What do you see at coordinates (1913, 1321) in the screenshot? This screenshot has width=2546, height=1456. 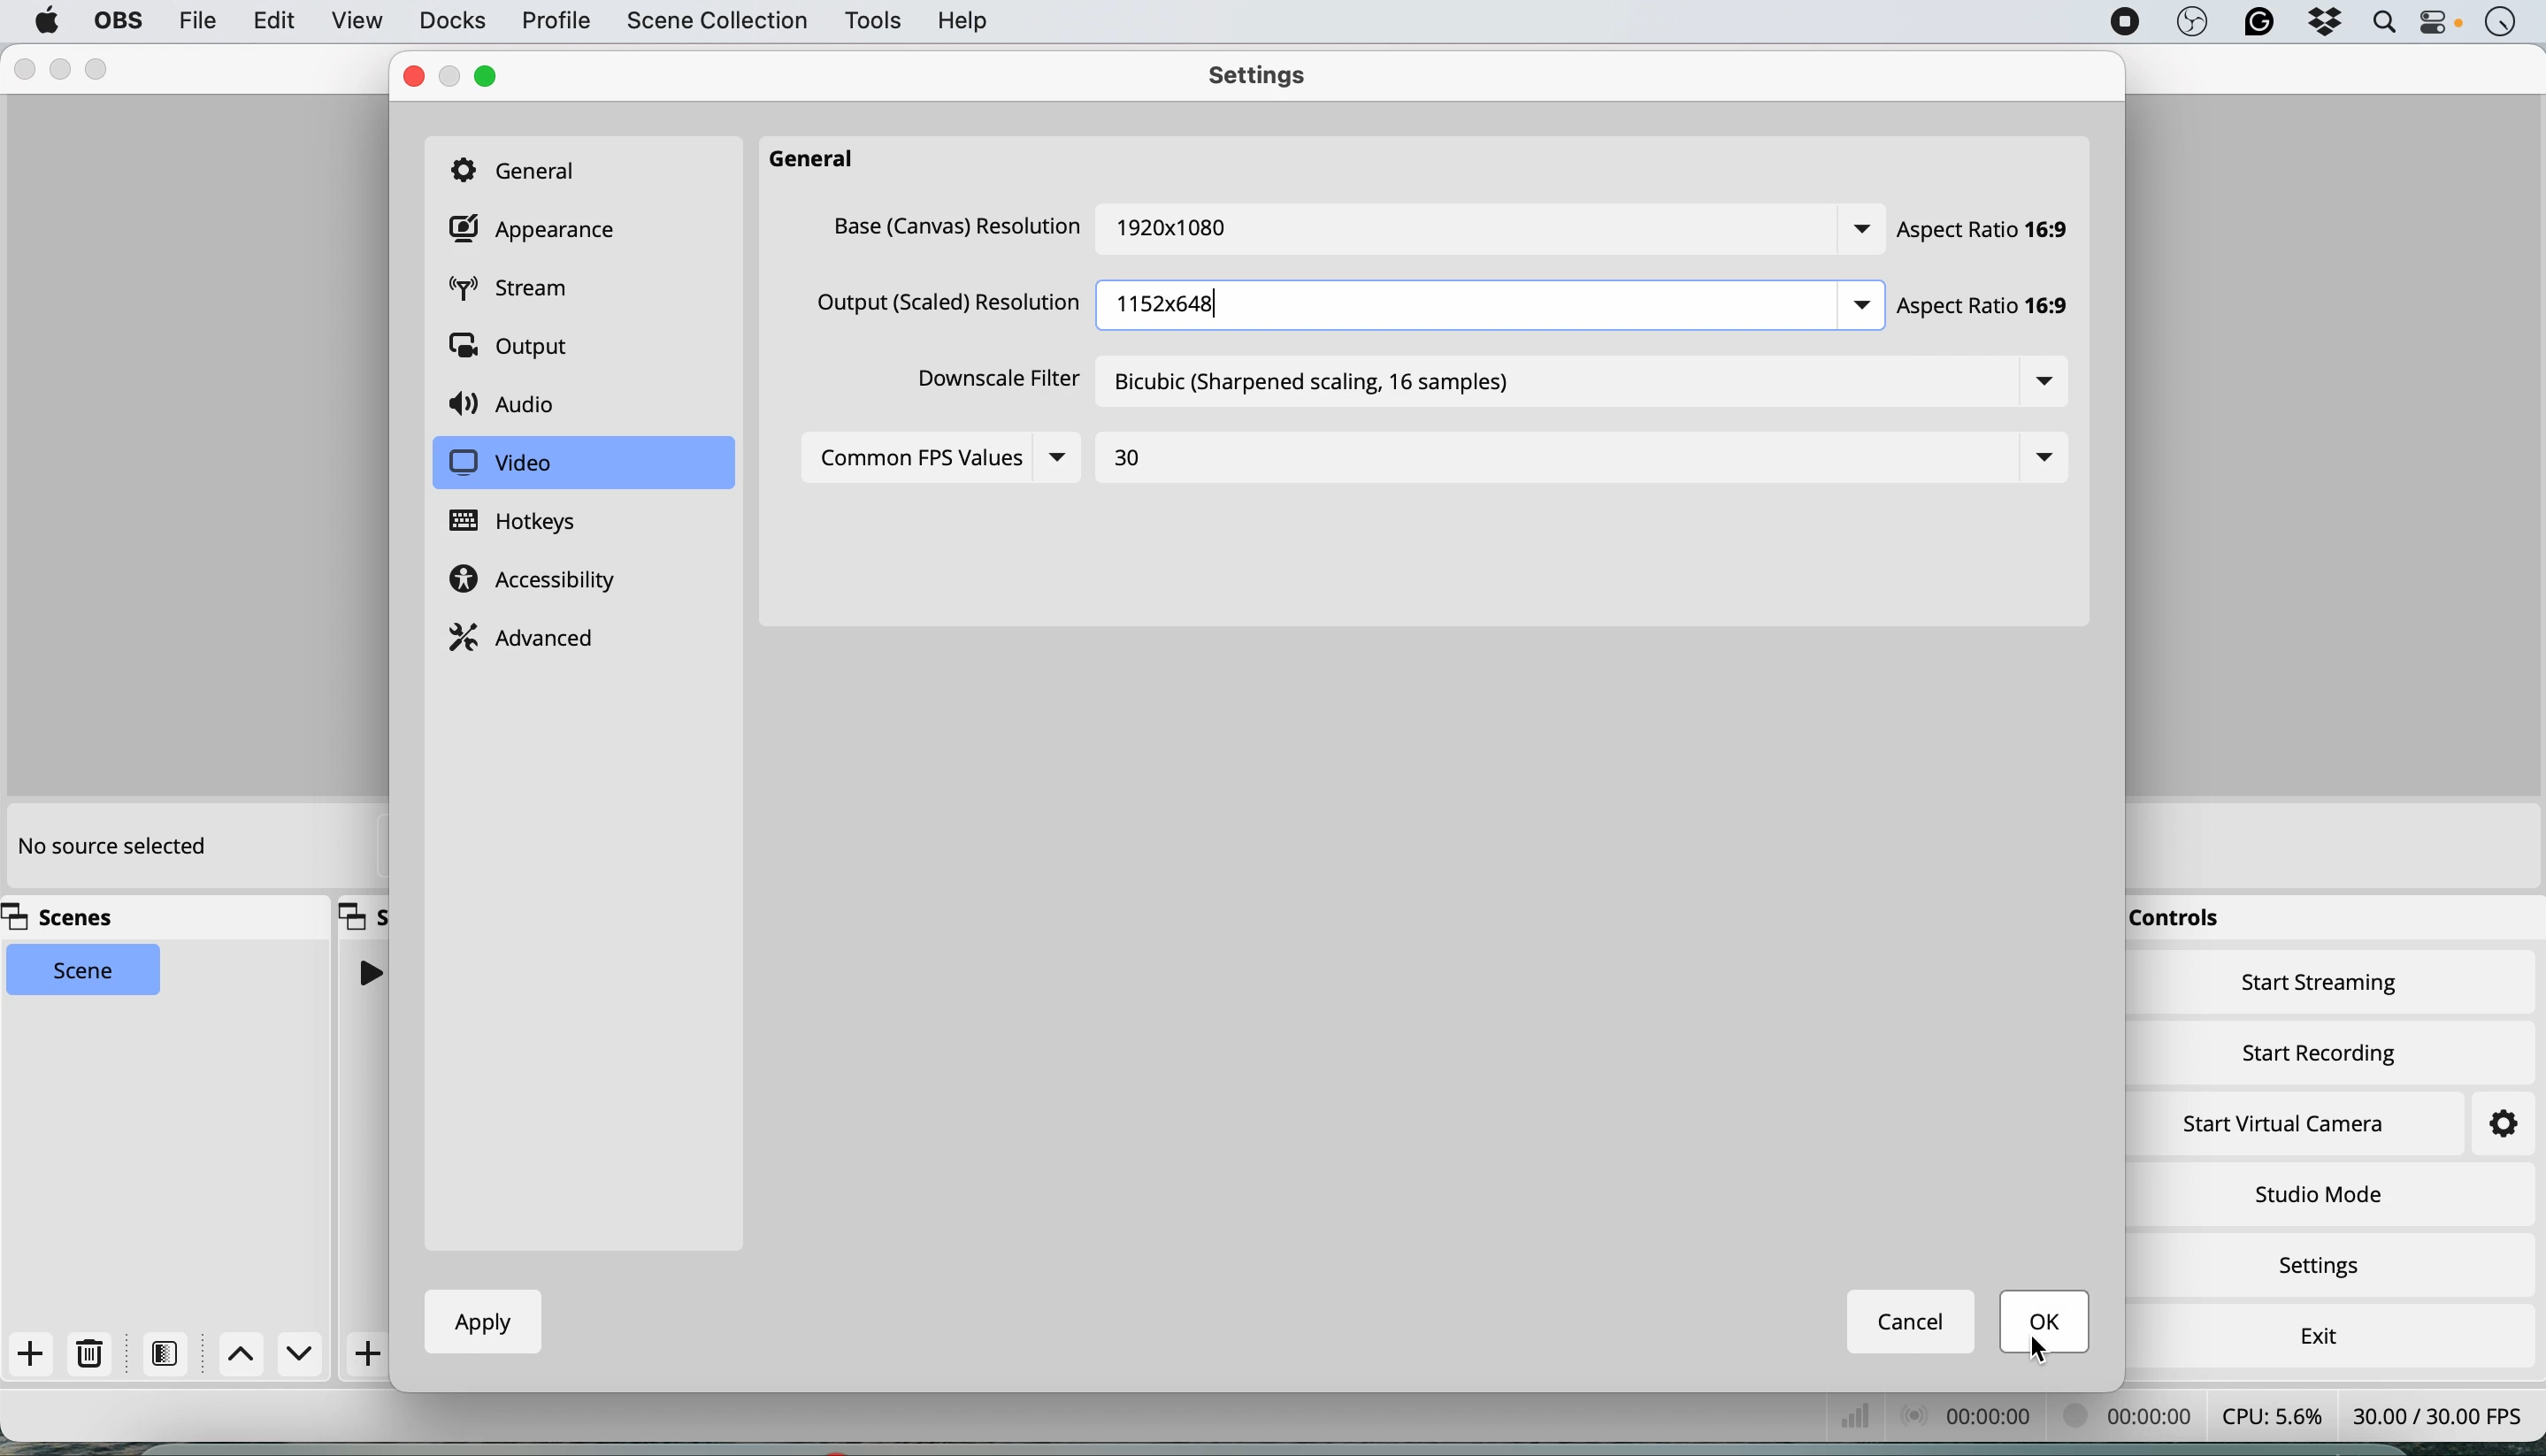 I see `cancel` at bounding box center [1913, 1321].